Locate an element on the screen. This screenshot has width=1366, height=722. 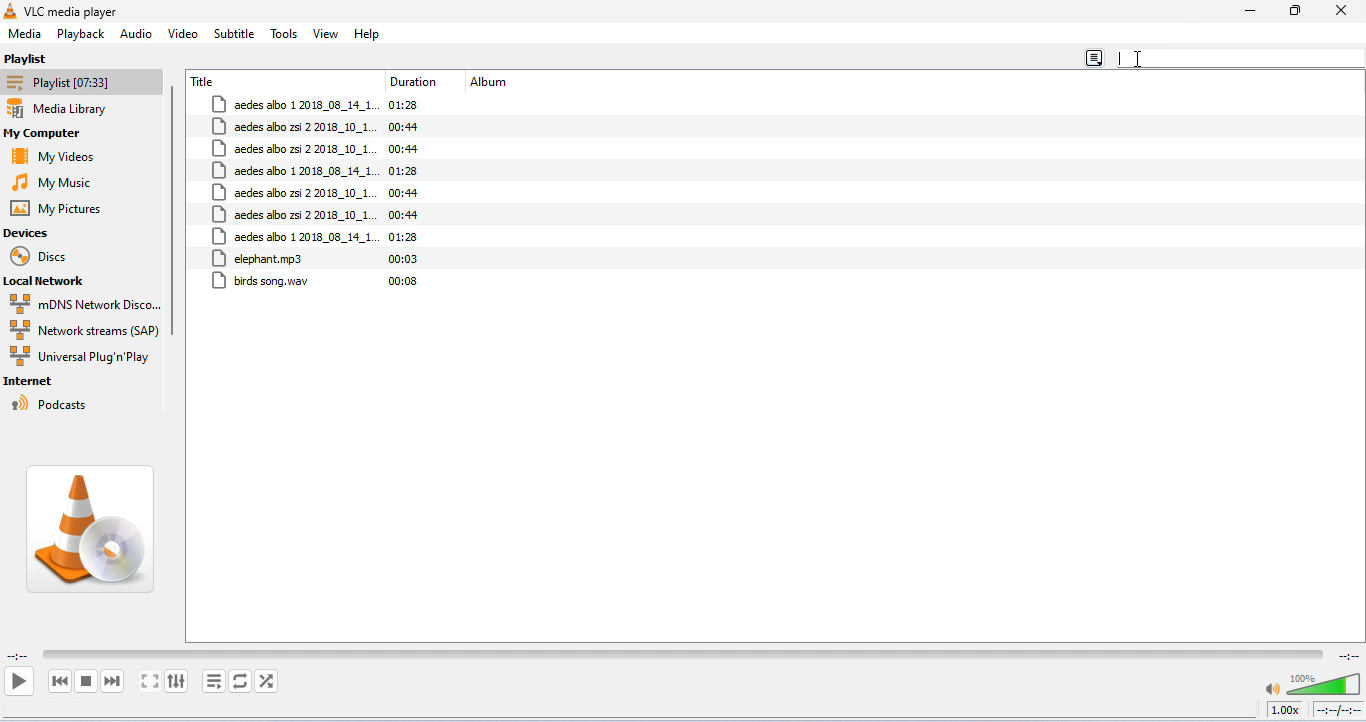
 is located at coordinates (416, 83).